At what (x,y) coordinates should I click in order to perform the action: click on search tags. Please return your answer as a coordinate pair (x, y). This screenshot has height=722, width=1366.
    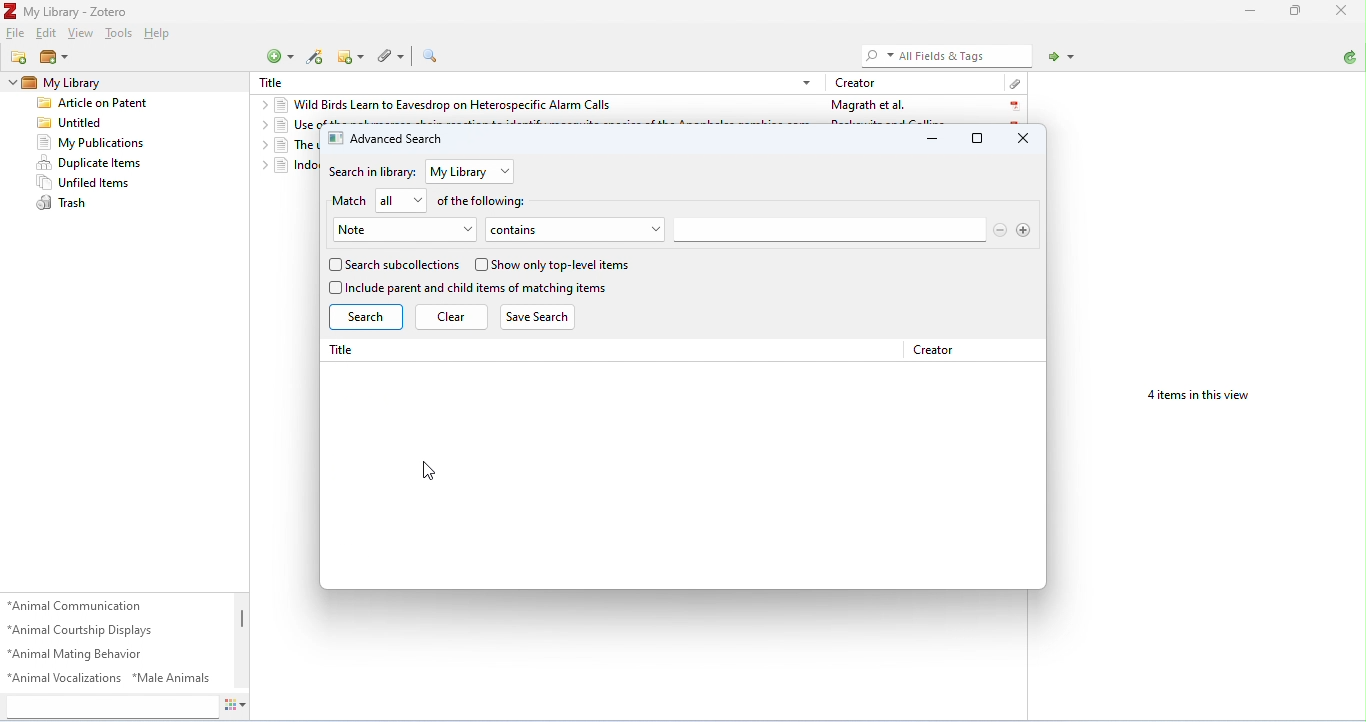
    Looking at the image, I should click on (110, 705).